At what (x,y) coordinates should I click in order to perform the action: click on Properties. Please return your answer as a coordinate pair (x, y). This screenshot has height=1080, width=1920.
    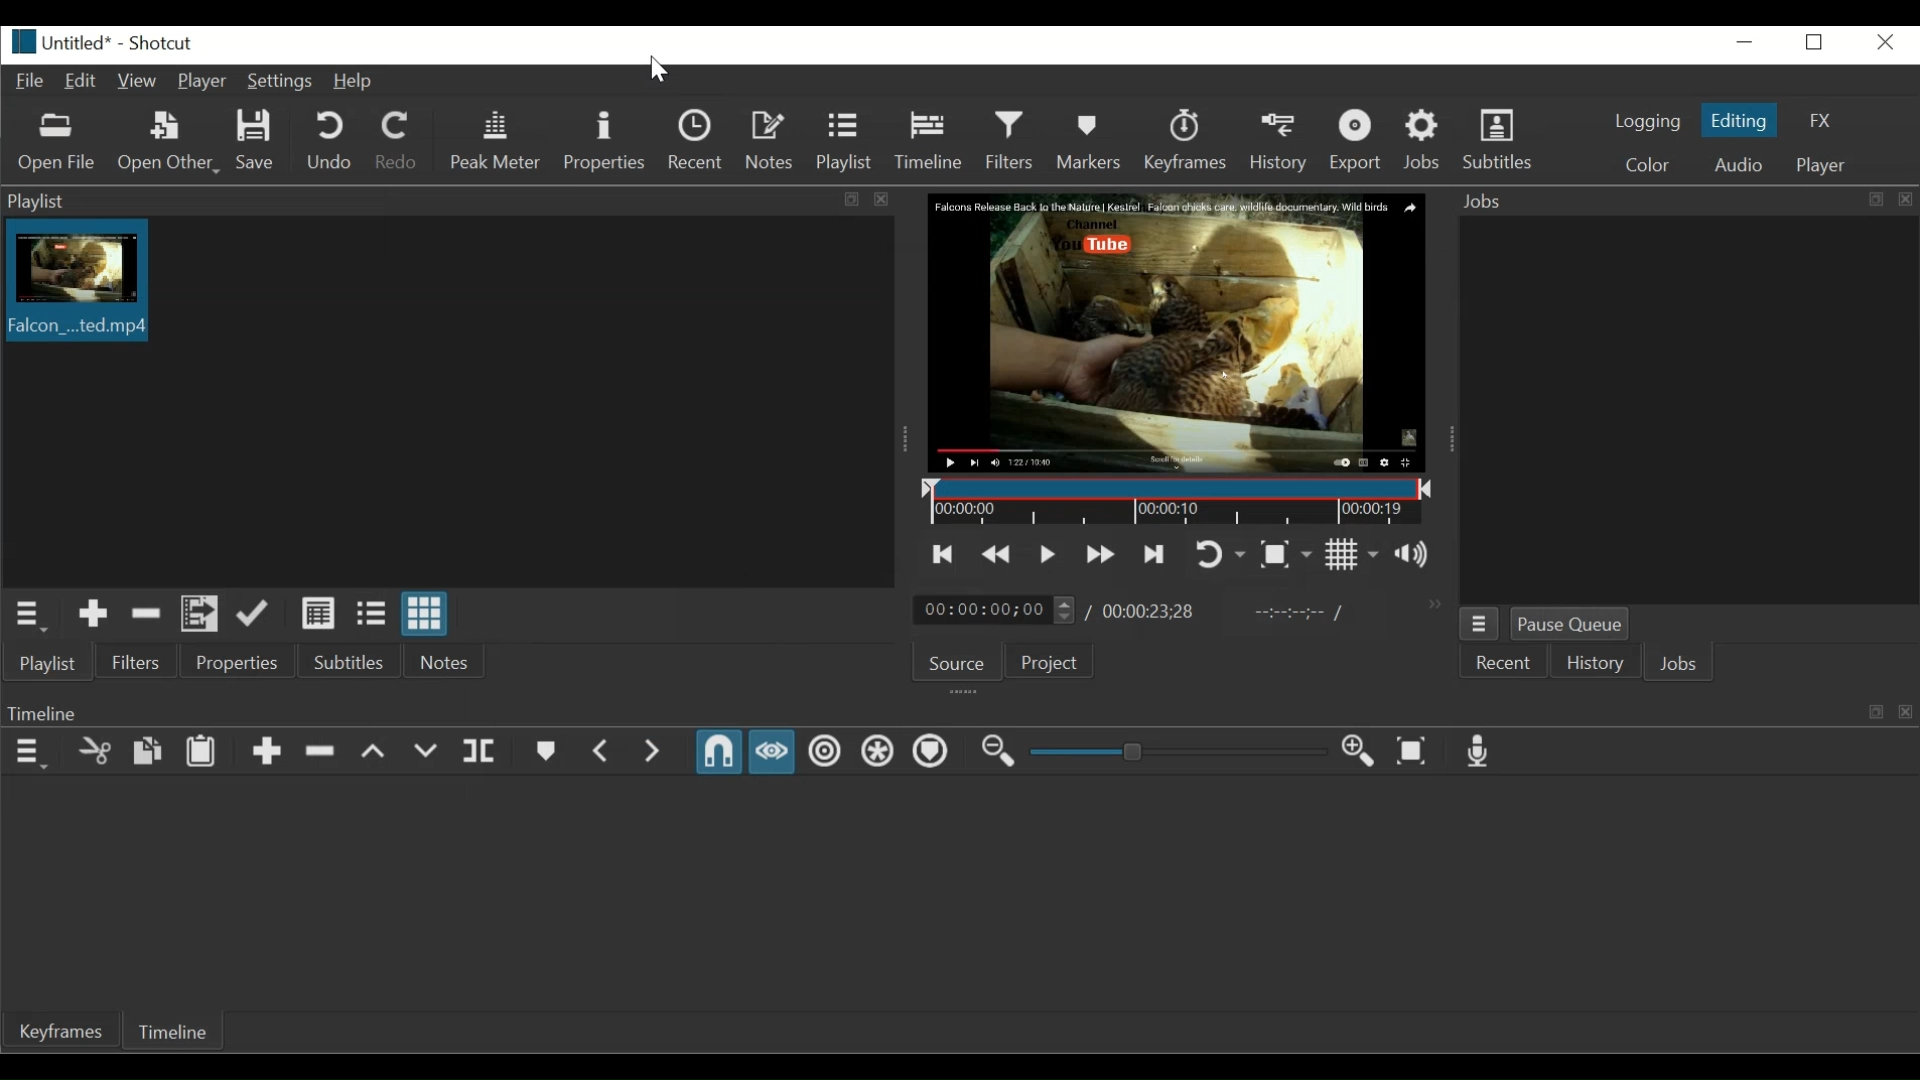
    Looking at the image, I should click on (605, 141).